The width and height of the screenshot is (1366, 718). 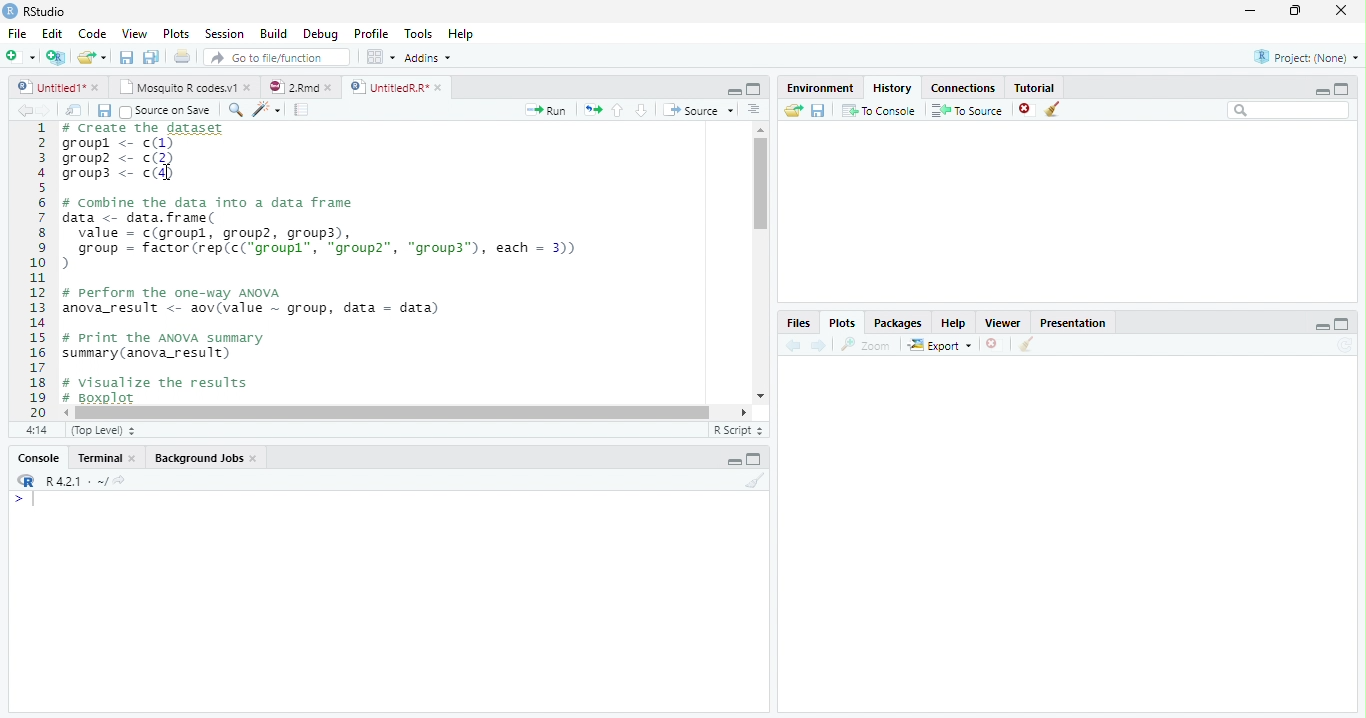 I want to click on Workspace pane, so click(x=379, y=56).